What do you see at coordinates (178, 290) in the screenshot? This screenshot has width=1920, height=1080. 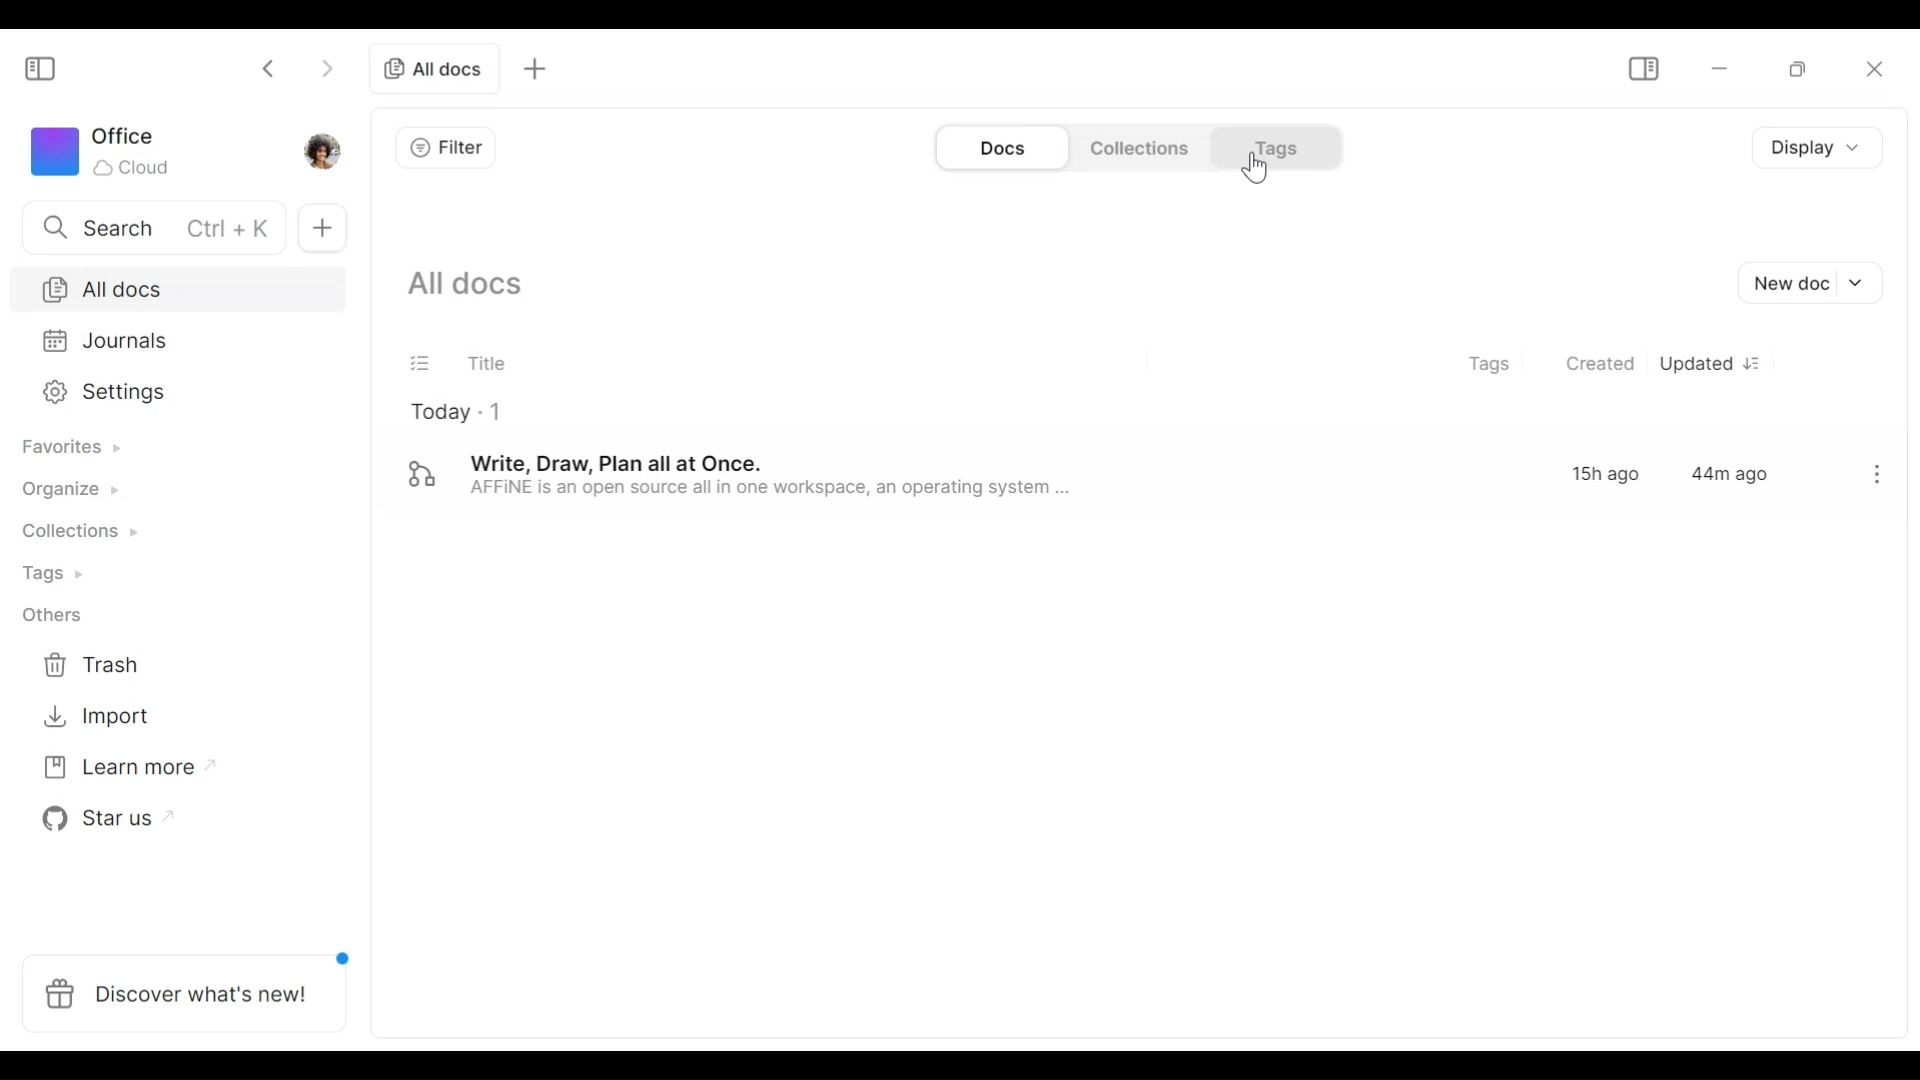 I see `All documents` at bounding box center [178, 290].